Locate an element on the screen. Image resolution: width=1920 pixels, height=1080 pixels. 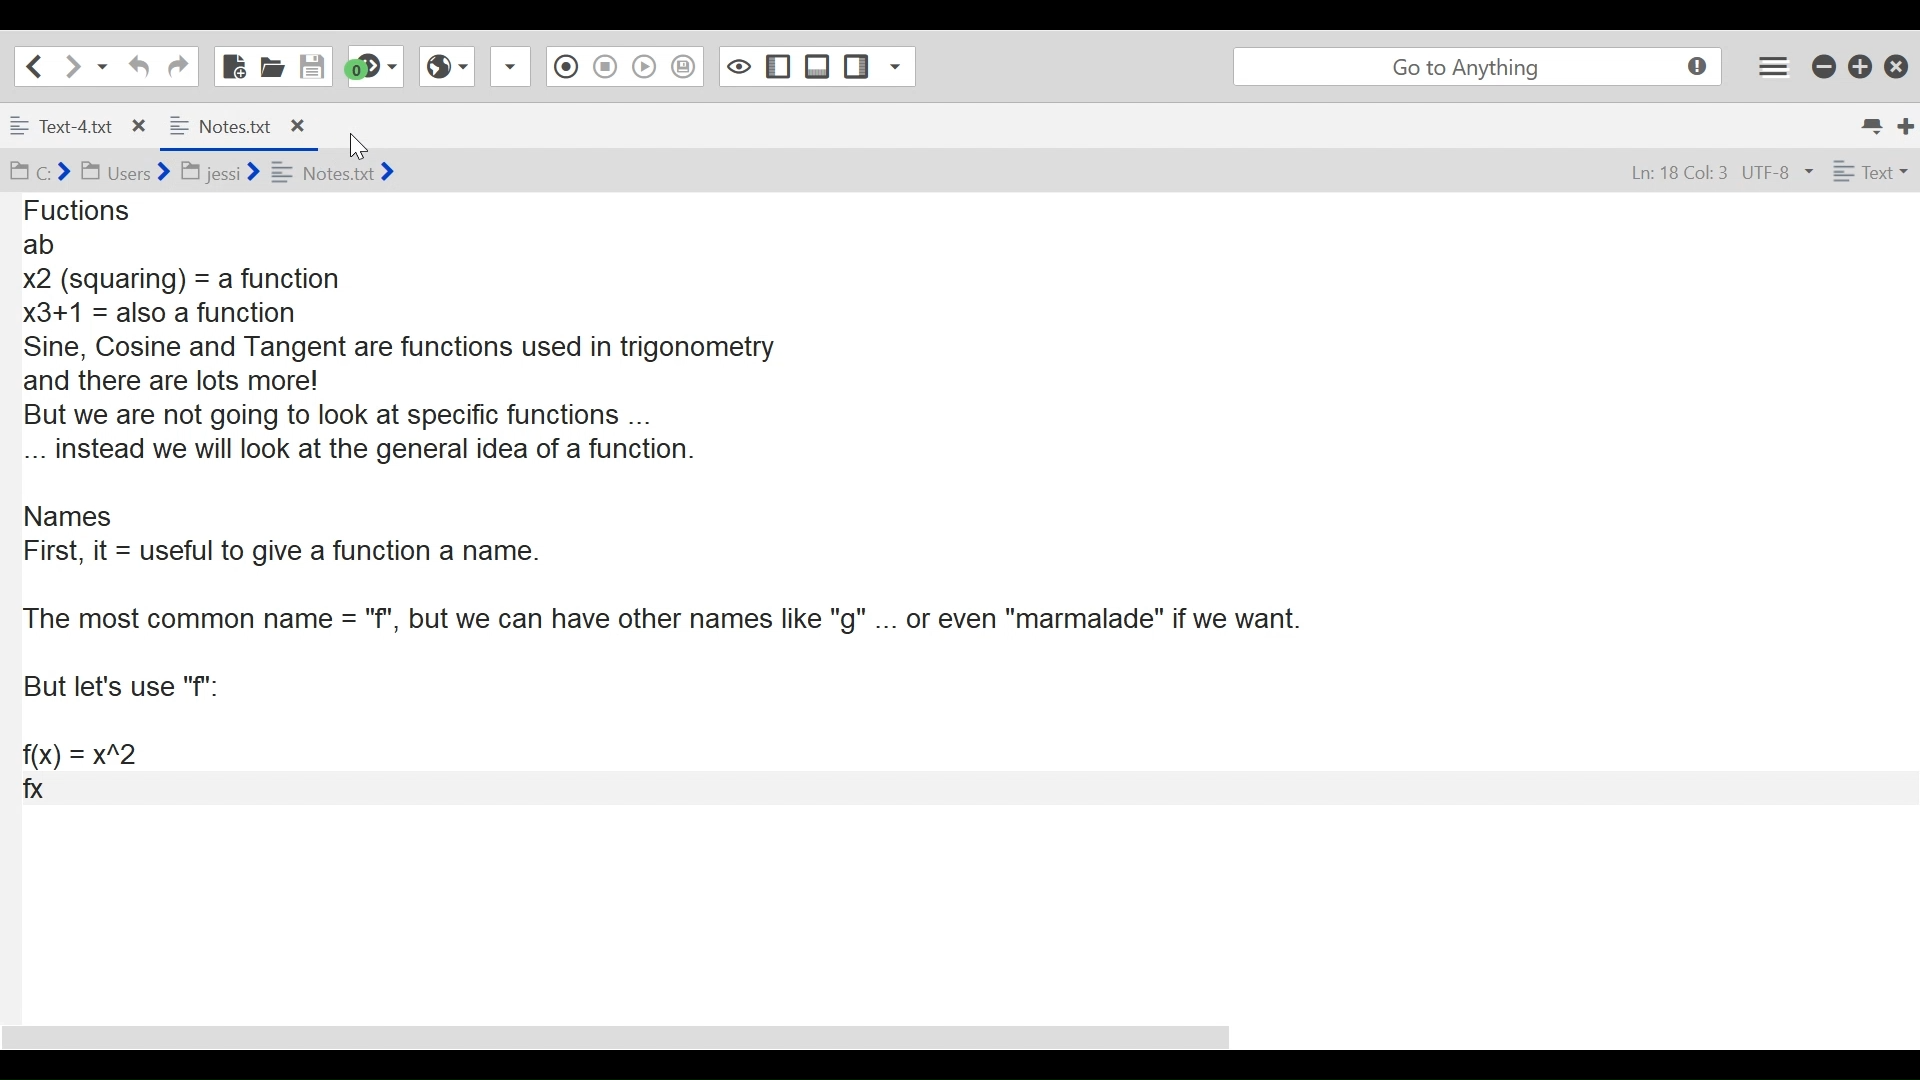
Close is located at coordinates (1895, 65).